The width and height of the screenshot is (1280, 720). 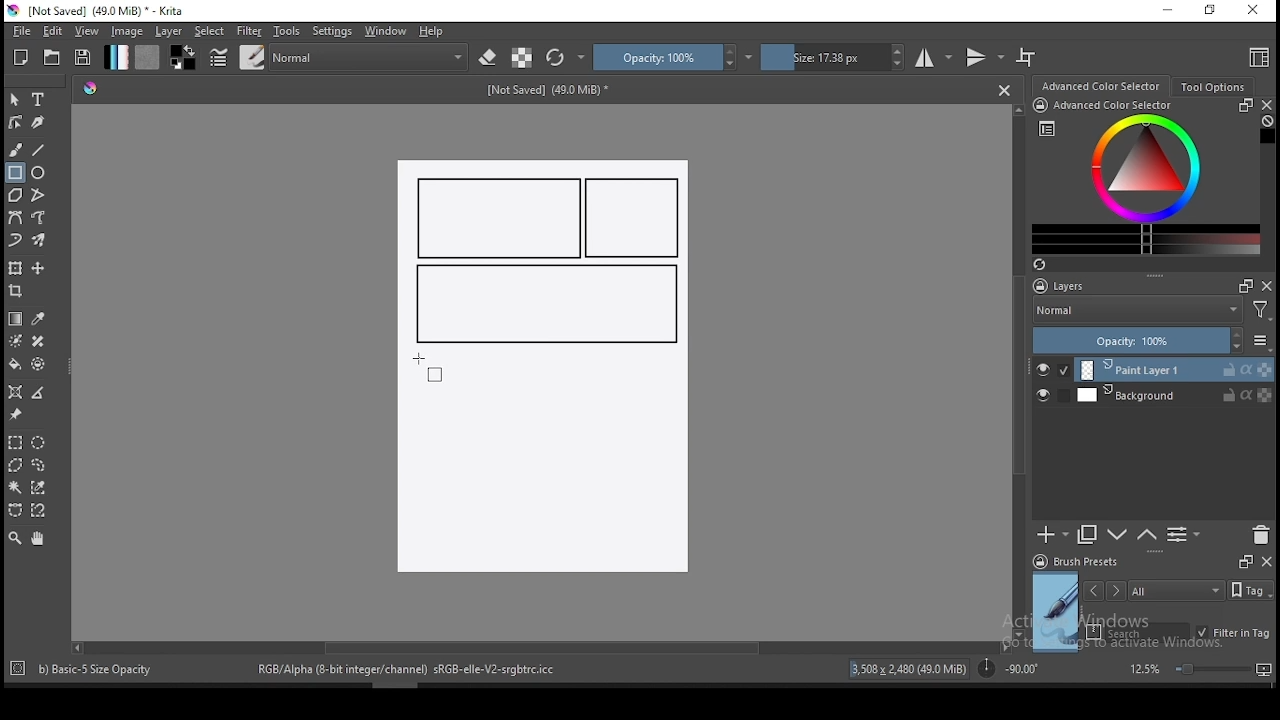 What do you see at coordinates (1027, 57) in the screenshot?
I see `wrap around mode` at bounding box center [1027, 57].